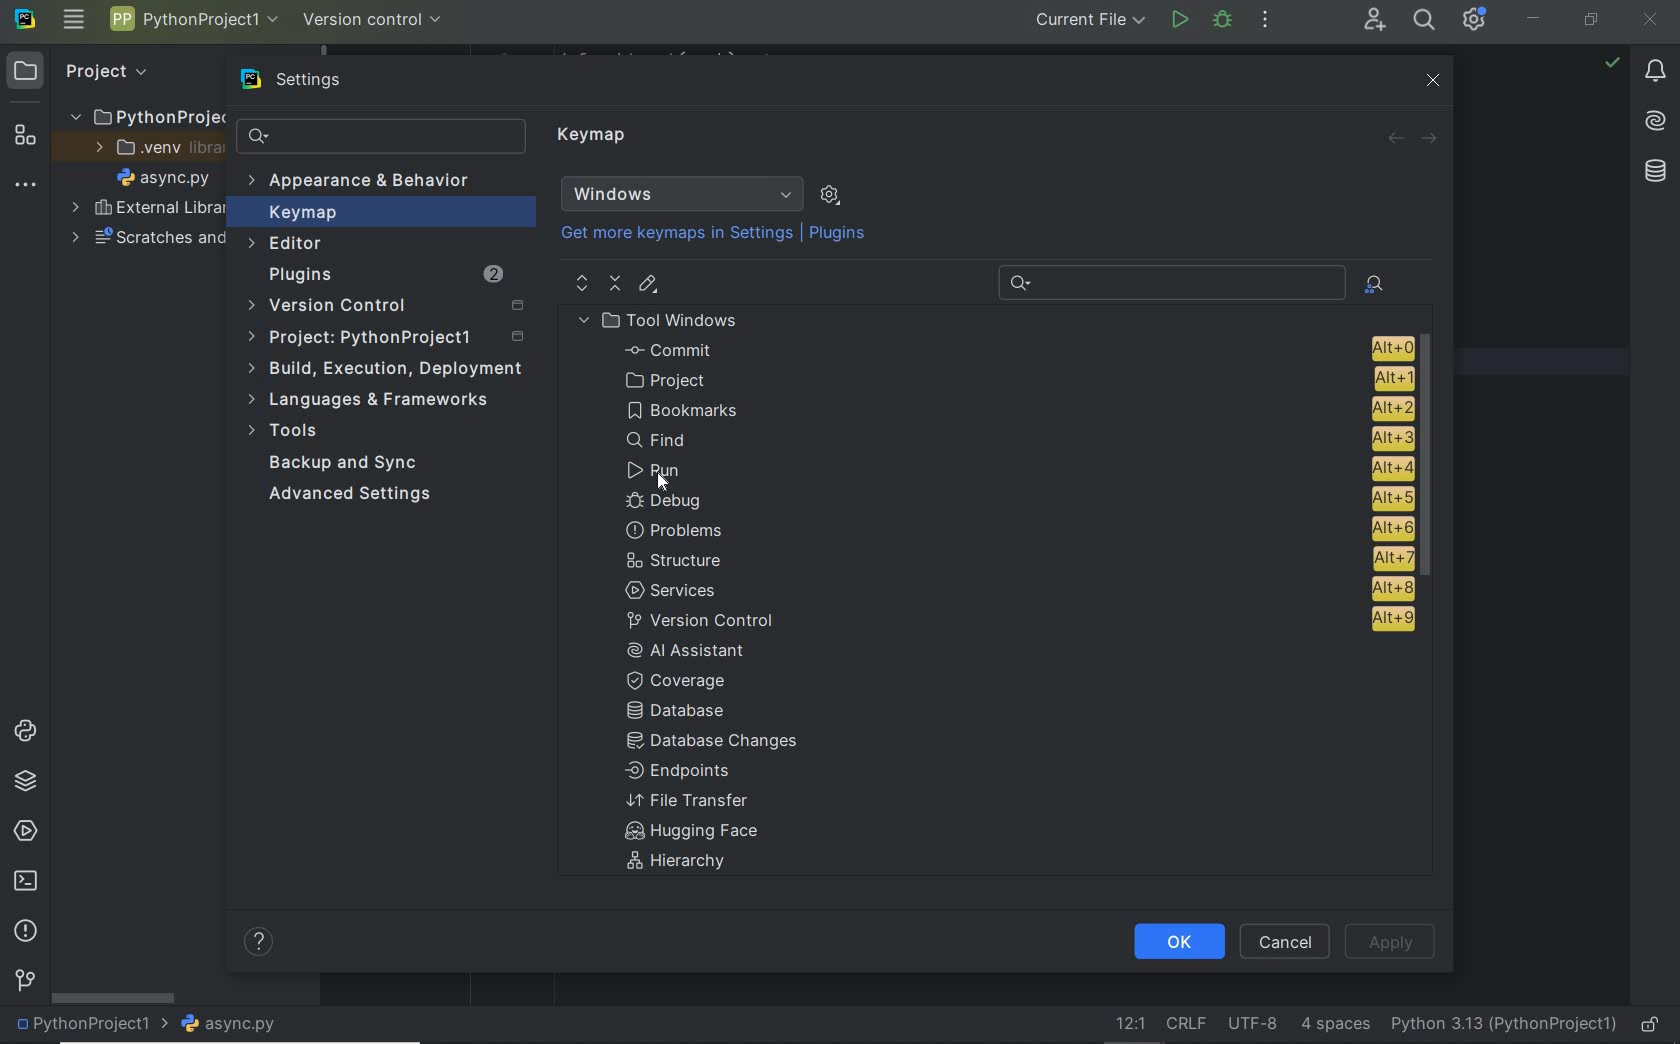 The width and height of the screenshot is (1680, 1044). What do you see at coordinates (1654, 171) in the screenshot?
I see `database` at bounding box center [1654, 171].